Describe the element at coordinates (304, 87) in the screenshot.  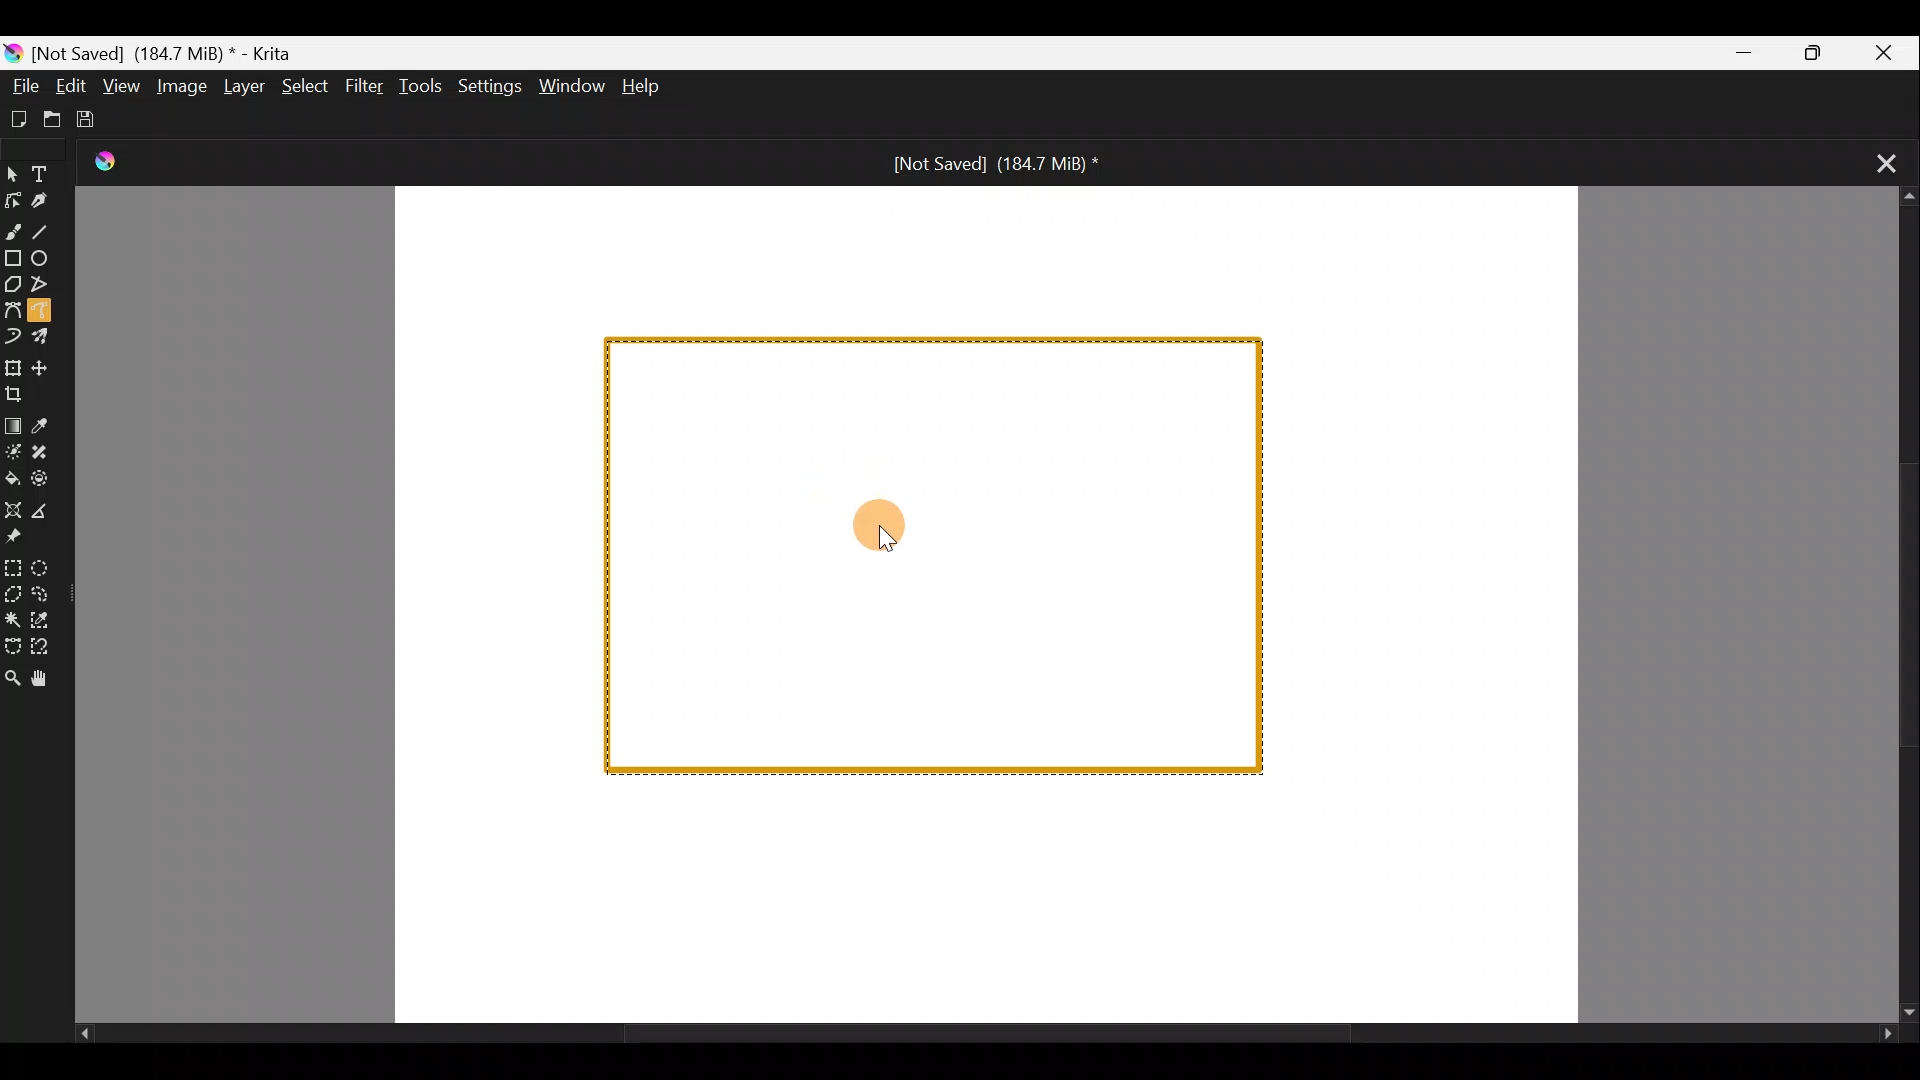
I see `Select` at that location.